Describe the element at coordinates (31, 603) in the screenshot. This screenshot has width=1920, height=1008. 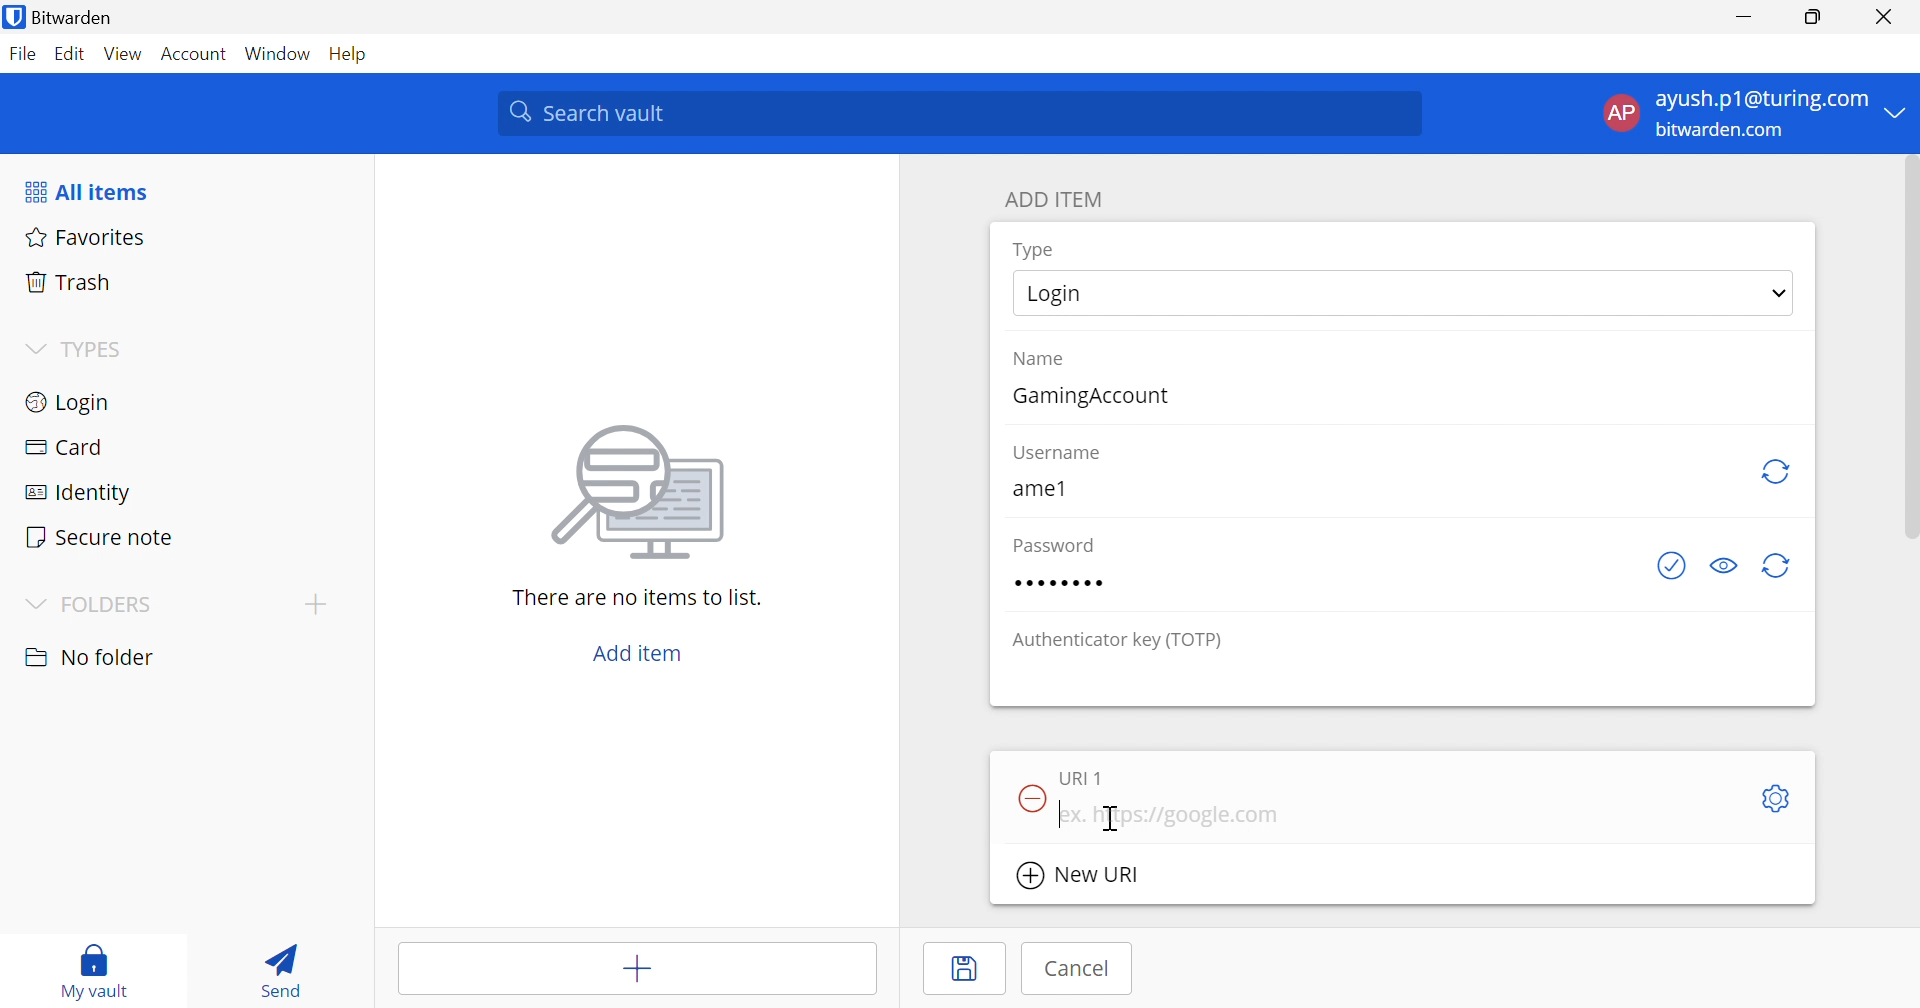
I see `Drop Down` at that location.